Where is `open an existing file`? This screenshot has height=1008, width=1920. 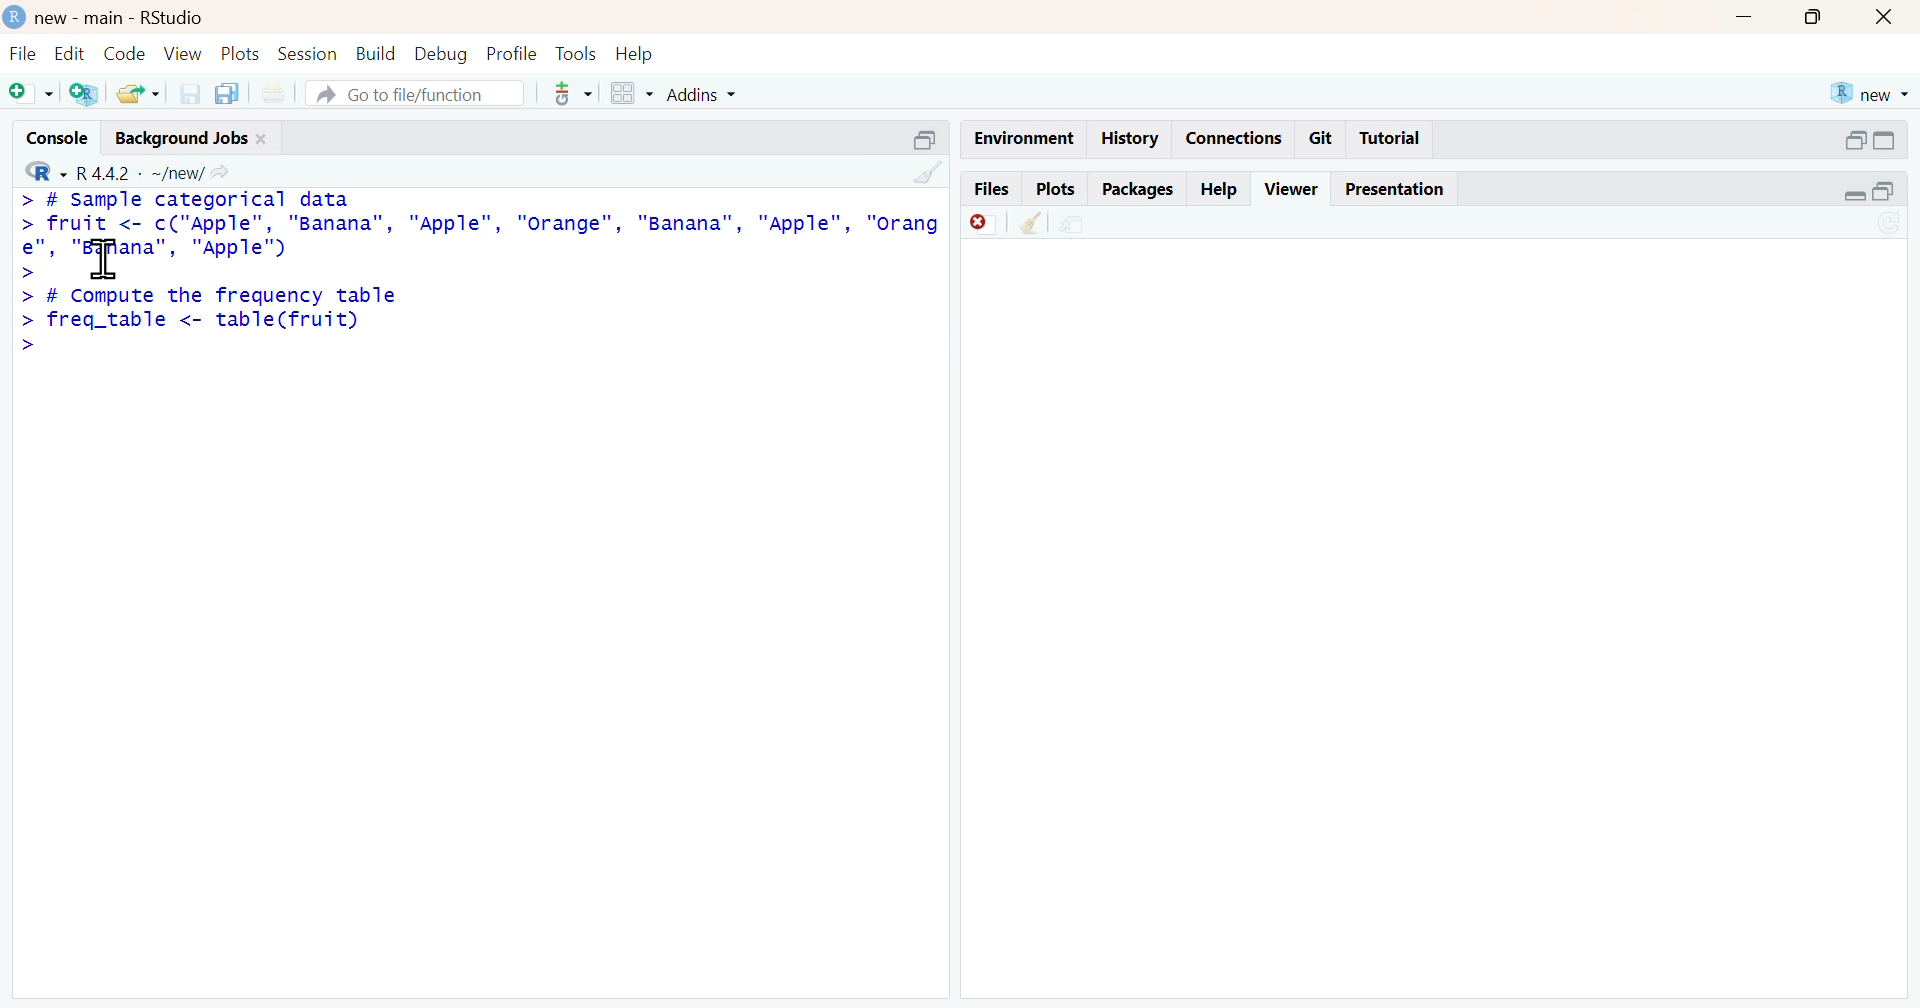 open an existing file is located at coordinates (137, 94).